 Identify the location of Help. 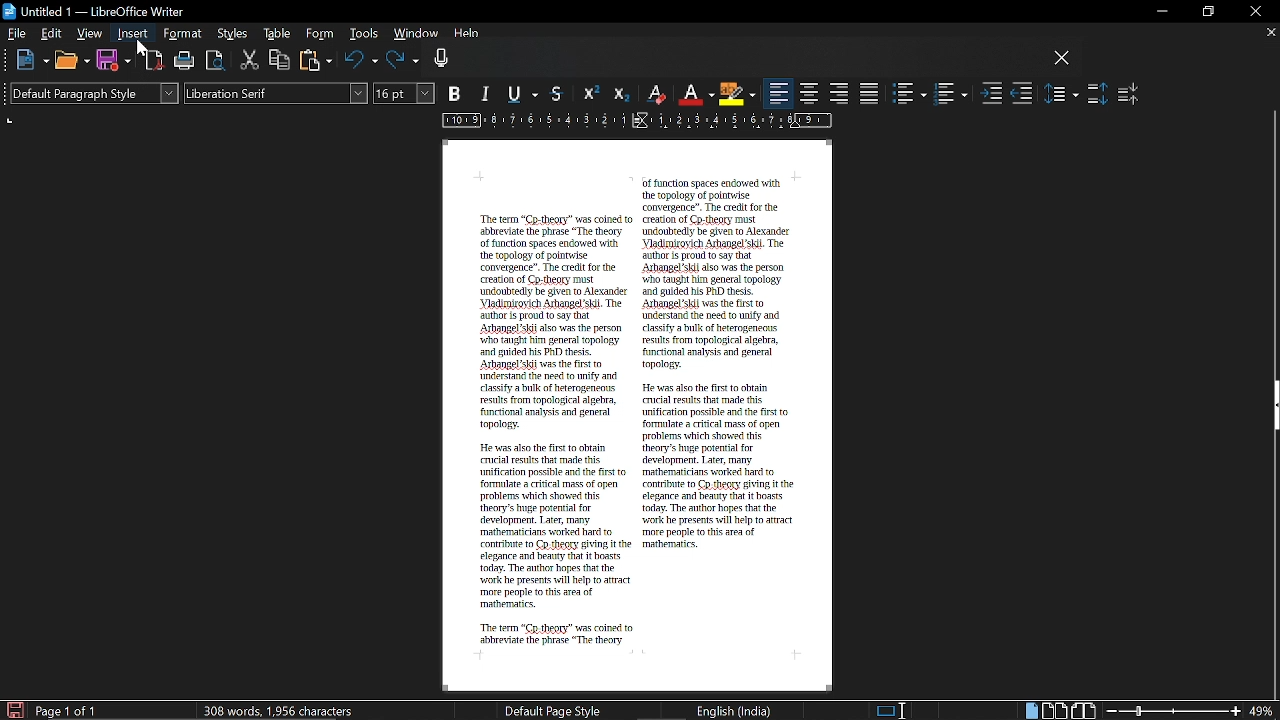
(468, 36).